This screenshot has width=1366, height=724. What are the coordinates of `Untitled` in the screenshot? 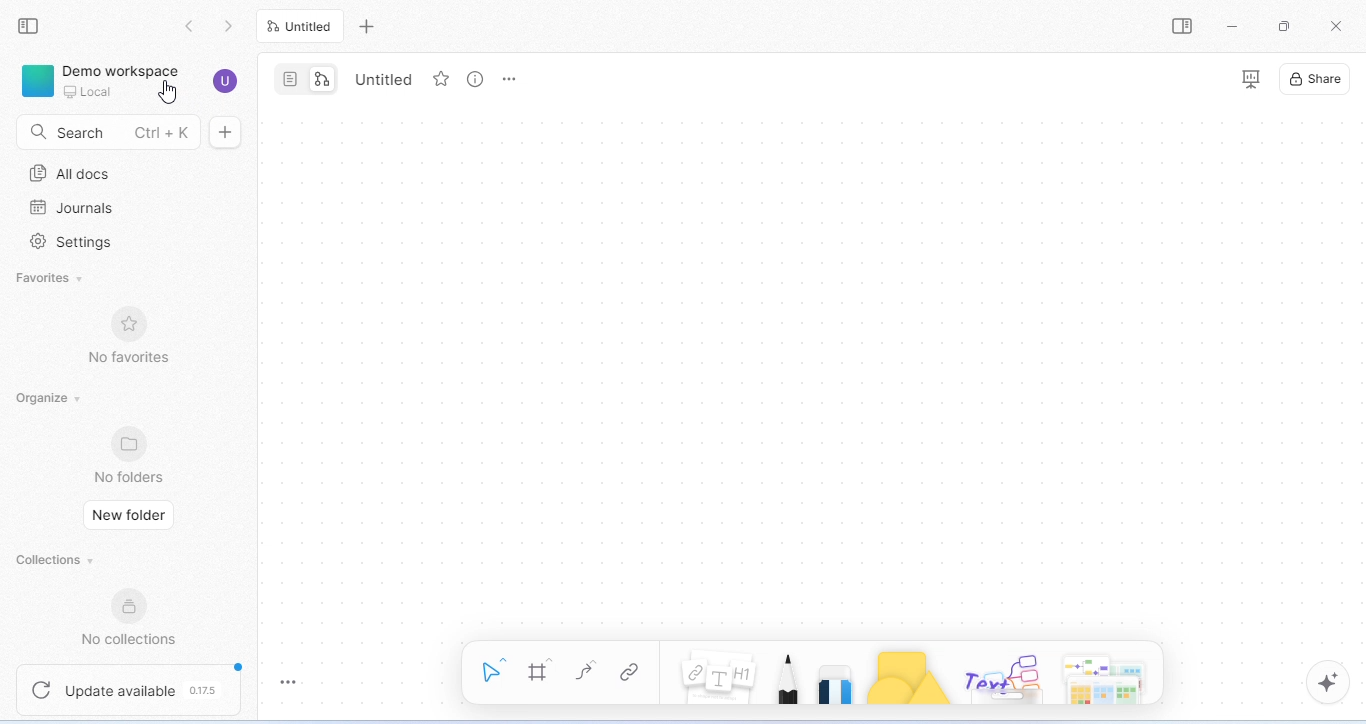 It's located at (384, 80).